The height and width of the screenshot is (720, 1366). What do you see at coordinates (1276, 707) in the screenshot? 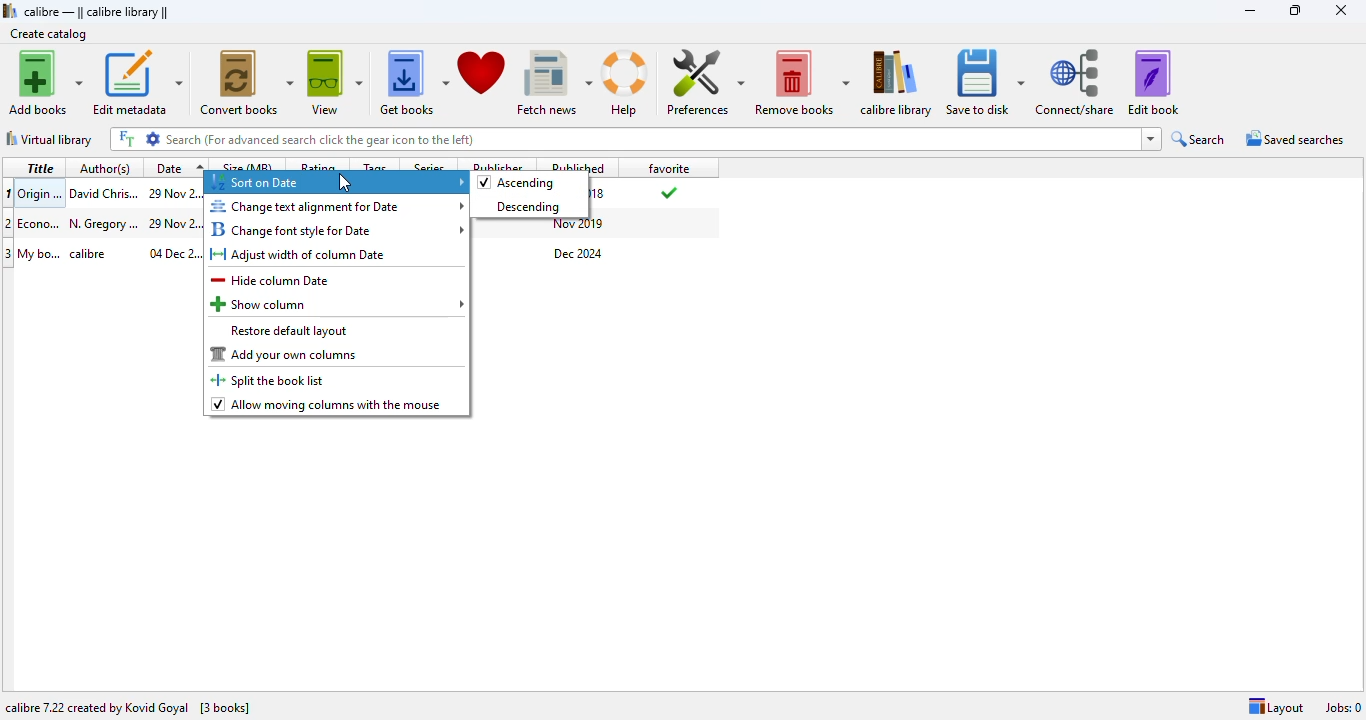
I see `layout` at bounding box center [1276, 707].